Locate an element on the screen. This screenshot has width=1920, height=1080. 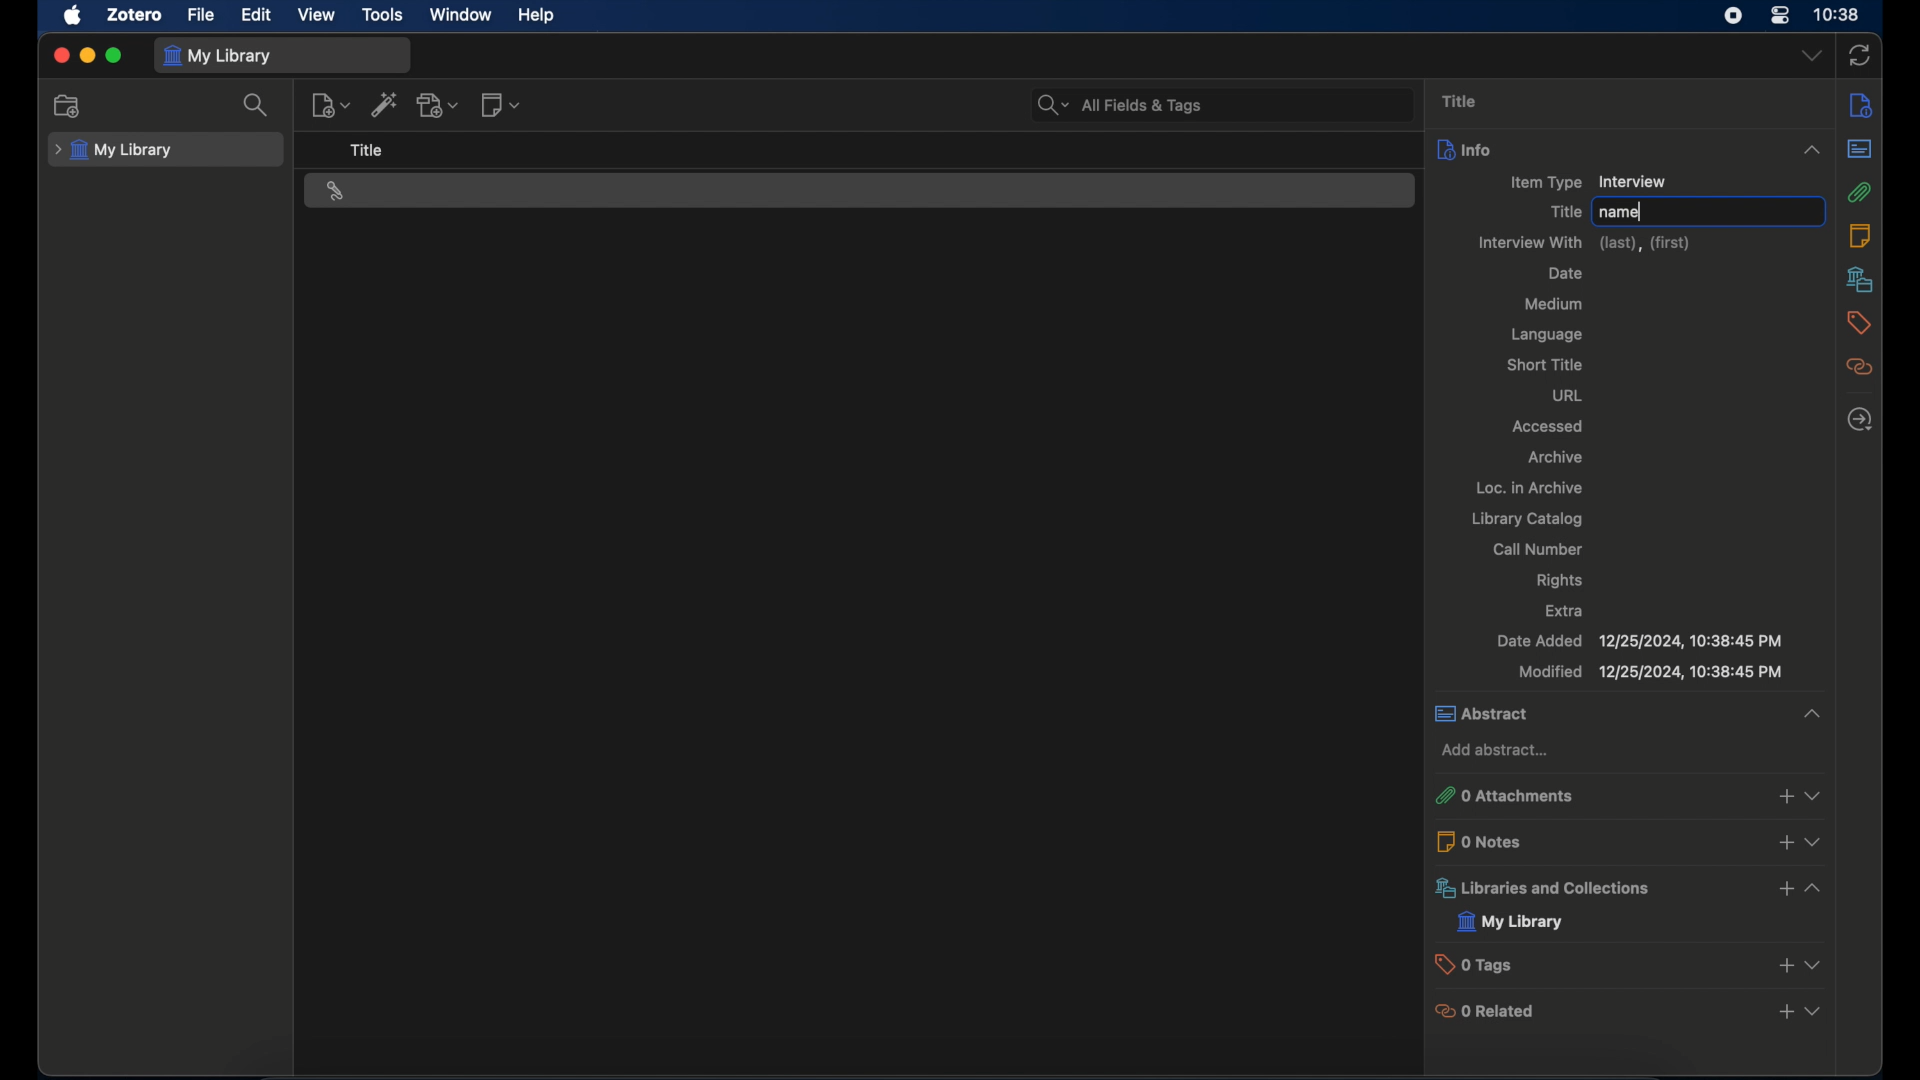
search is located at coordinates (256, 104).